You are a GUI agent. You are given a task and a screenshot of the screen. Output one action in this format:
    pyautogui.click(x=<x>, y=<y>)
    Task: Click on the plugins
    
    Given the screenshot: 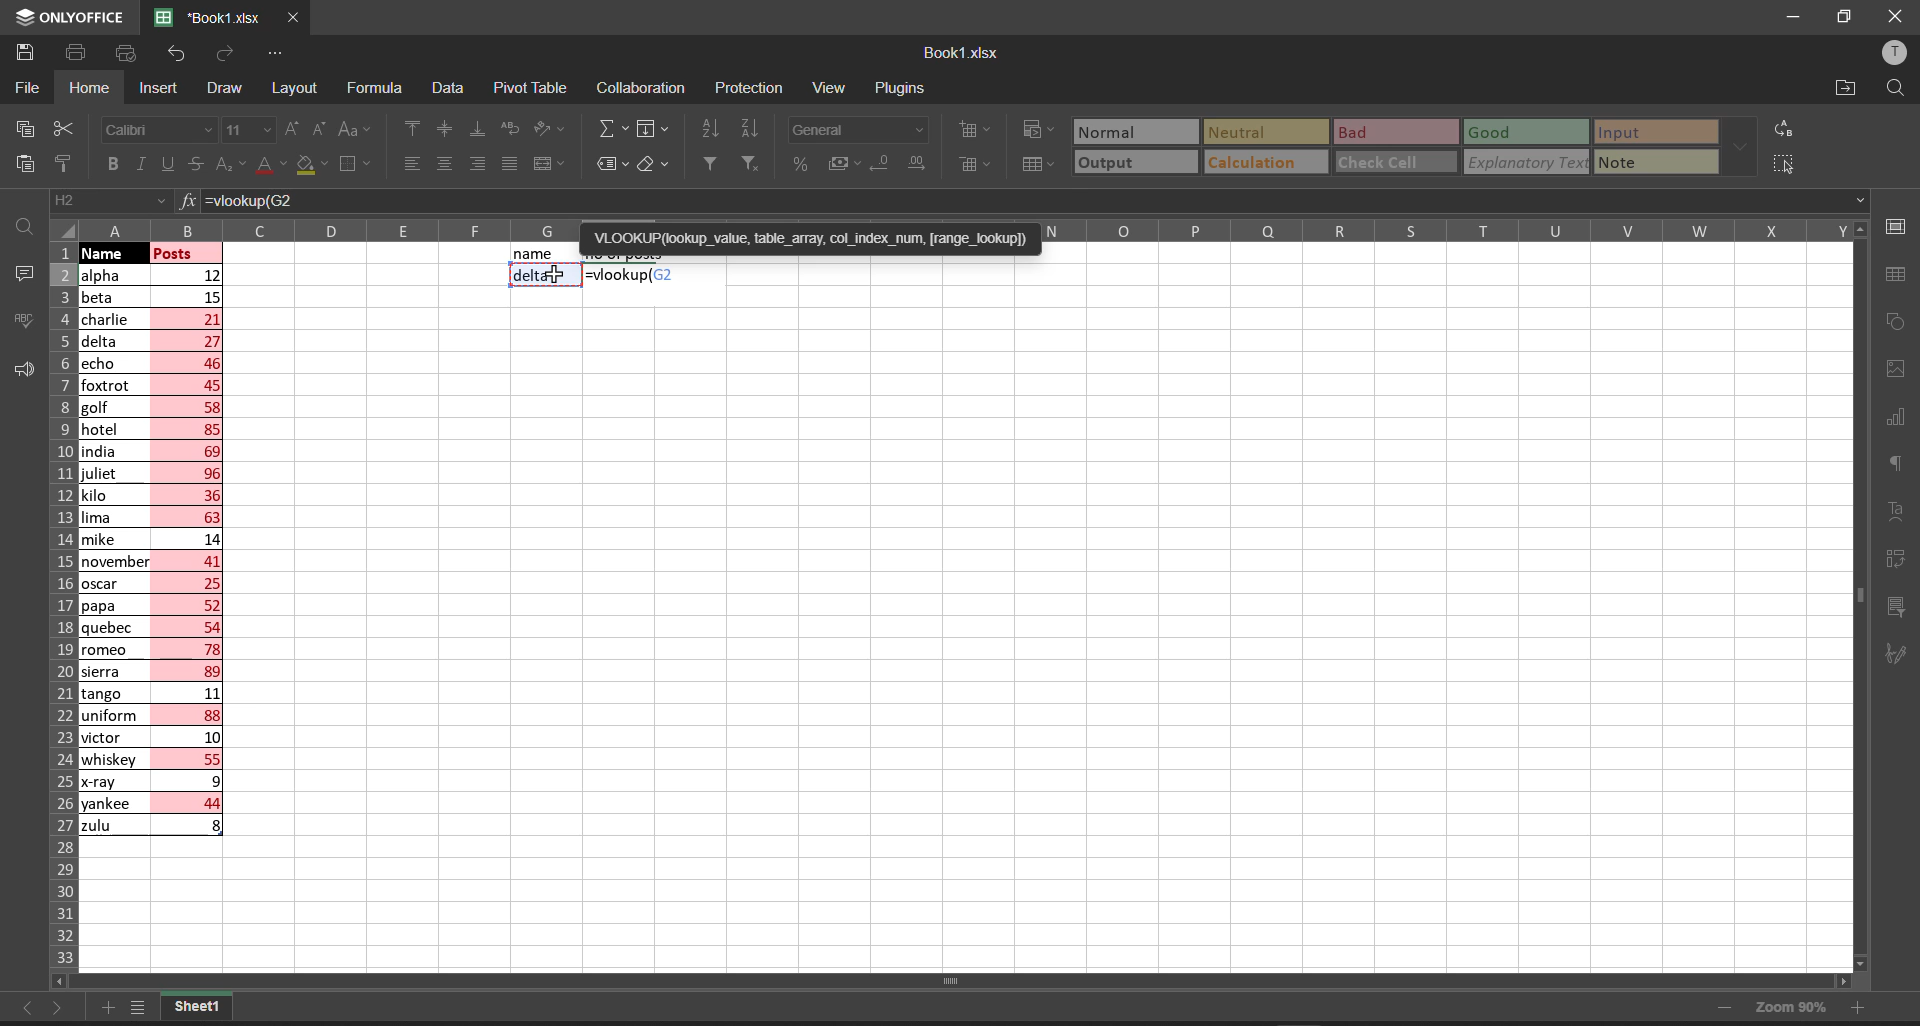 What is the action you would take?
    pyautogui.click(x=901, y=87)
    